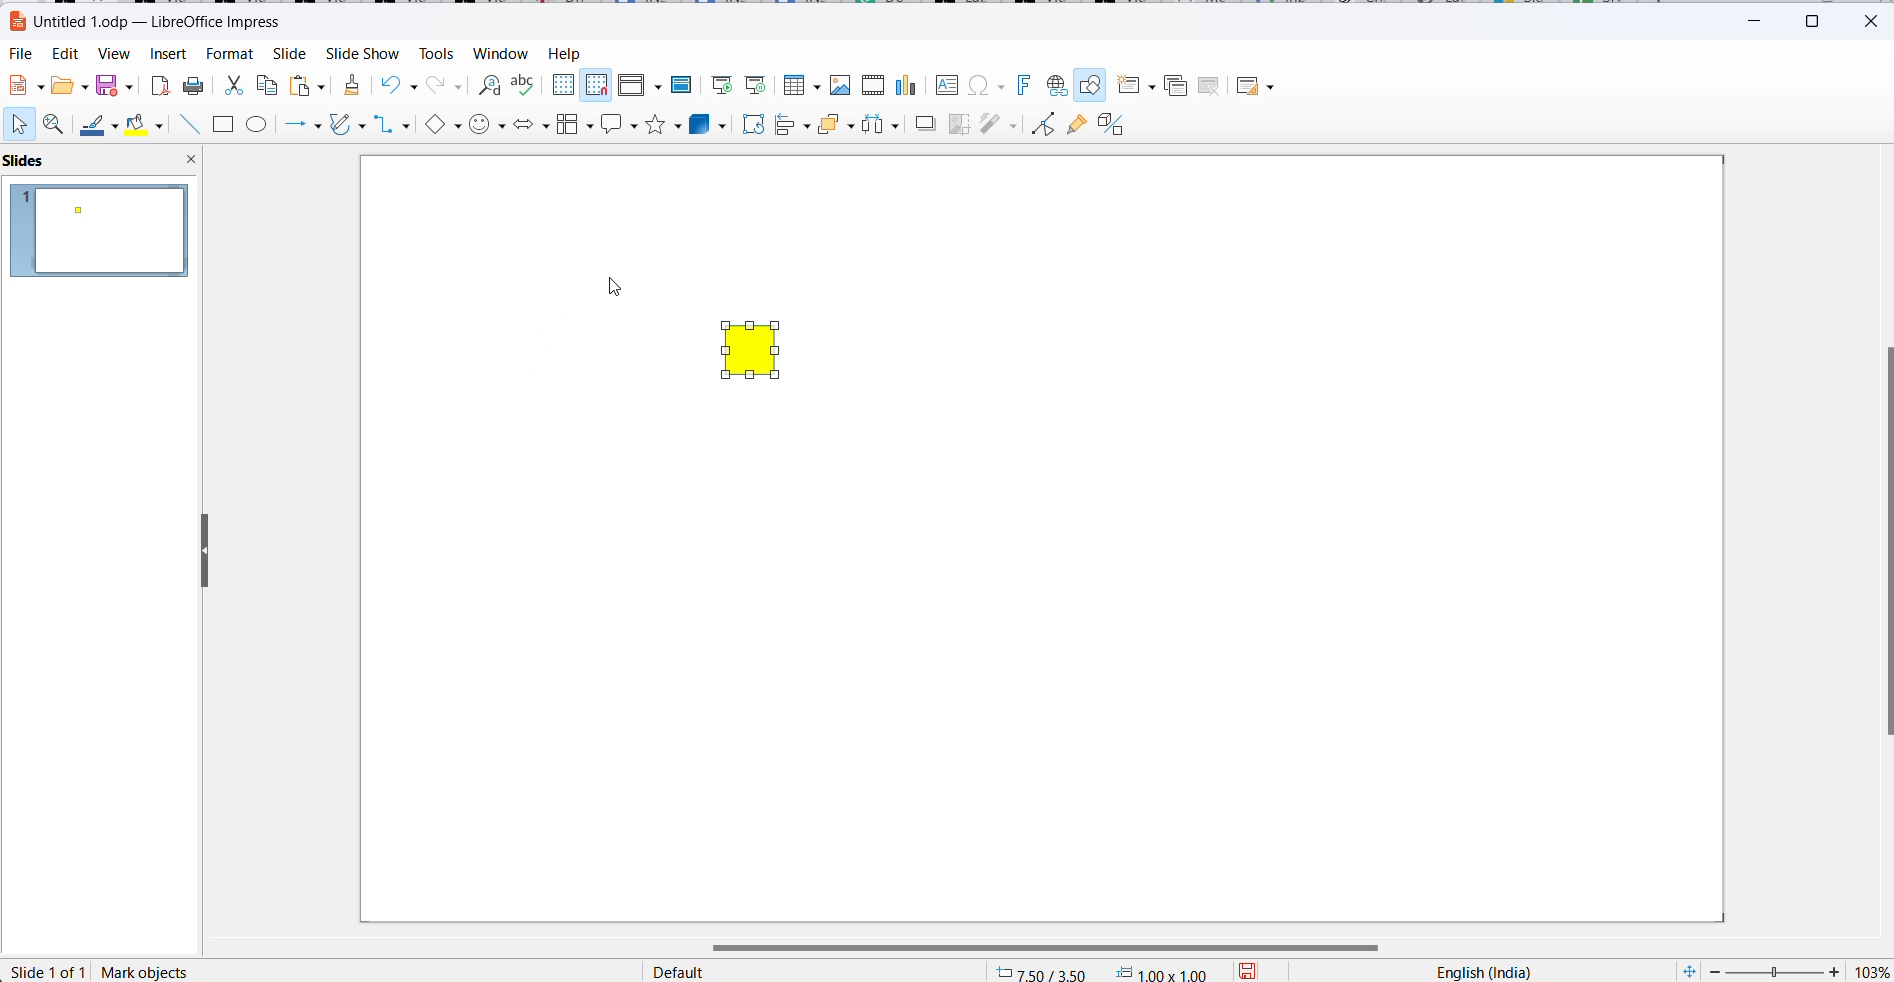  What do you see at coordinates (446, 86) in the screenshot?
I see `redo` at bounding box center [446, 86].